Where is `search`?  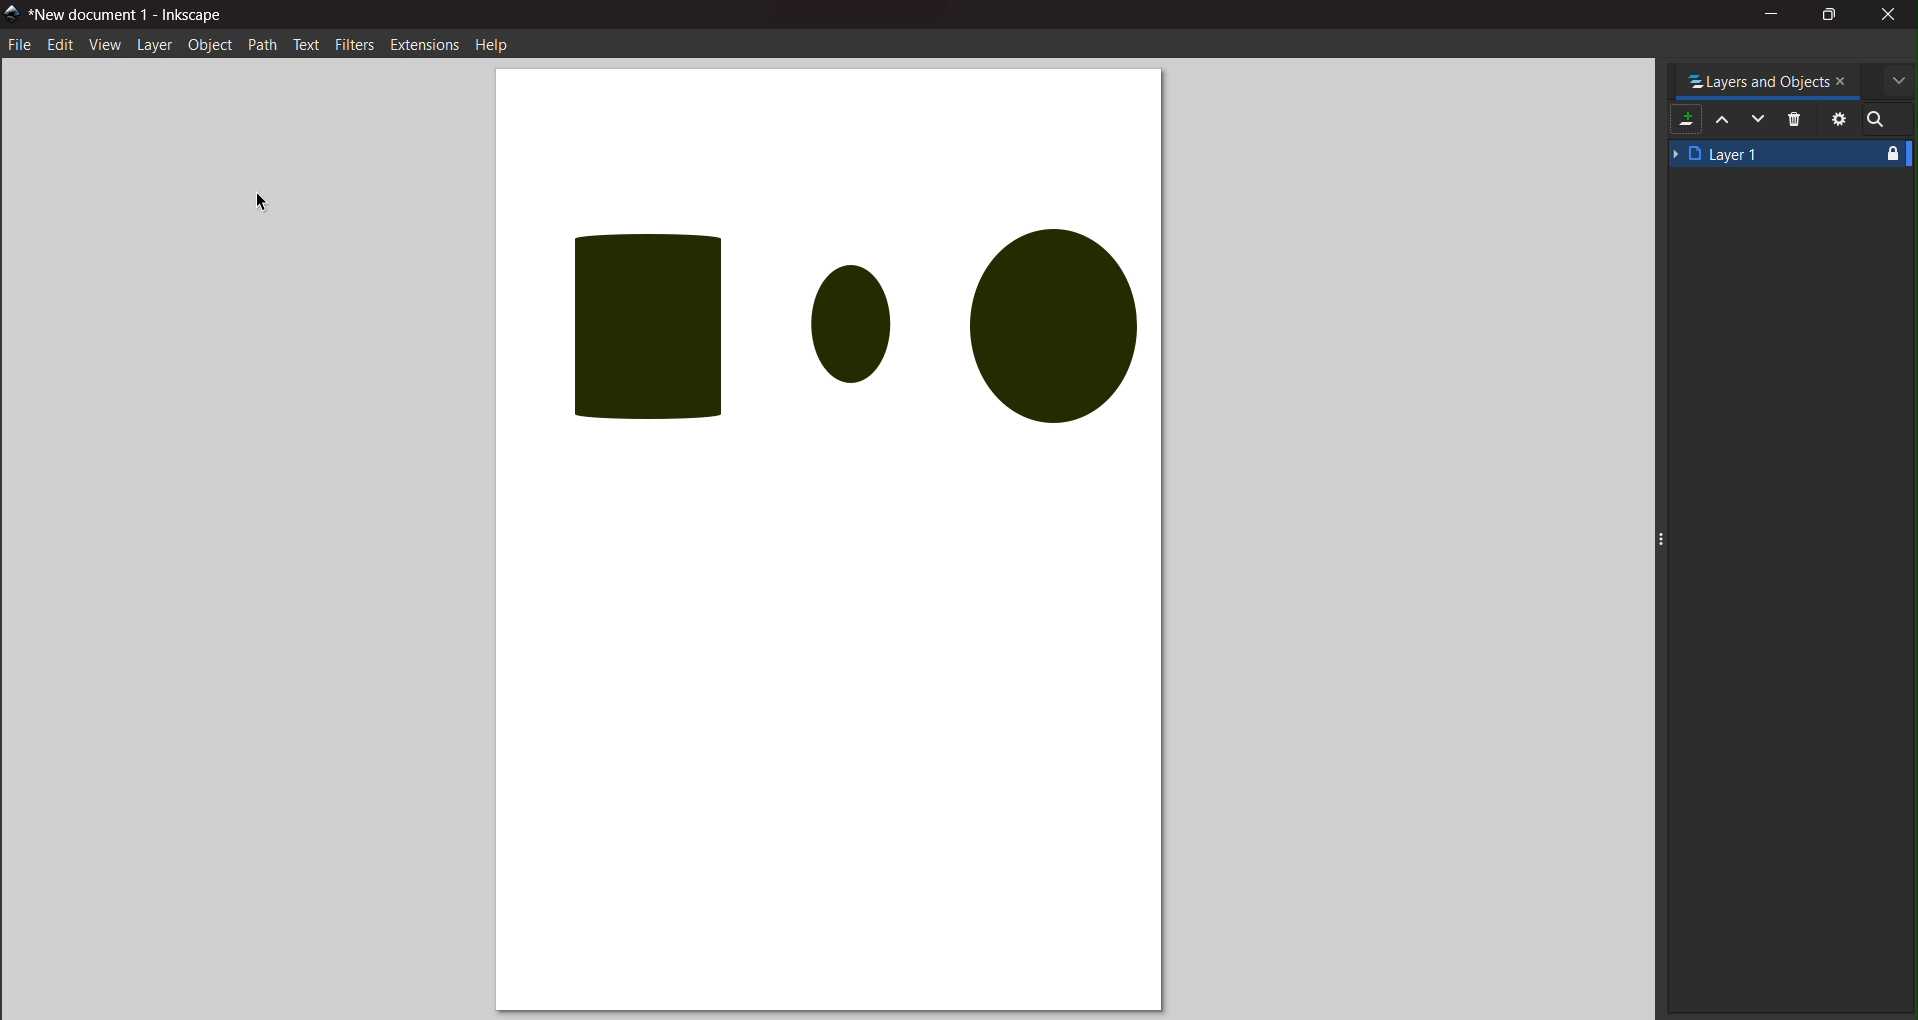 search is located at coordinates (1879, 119).